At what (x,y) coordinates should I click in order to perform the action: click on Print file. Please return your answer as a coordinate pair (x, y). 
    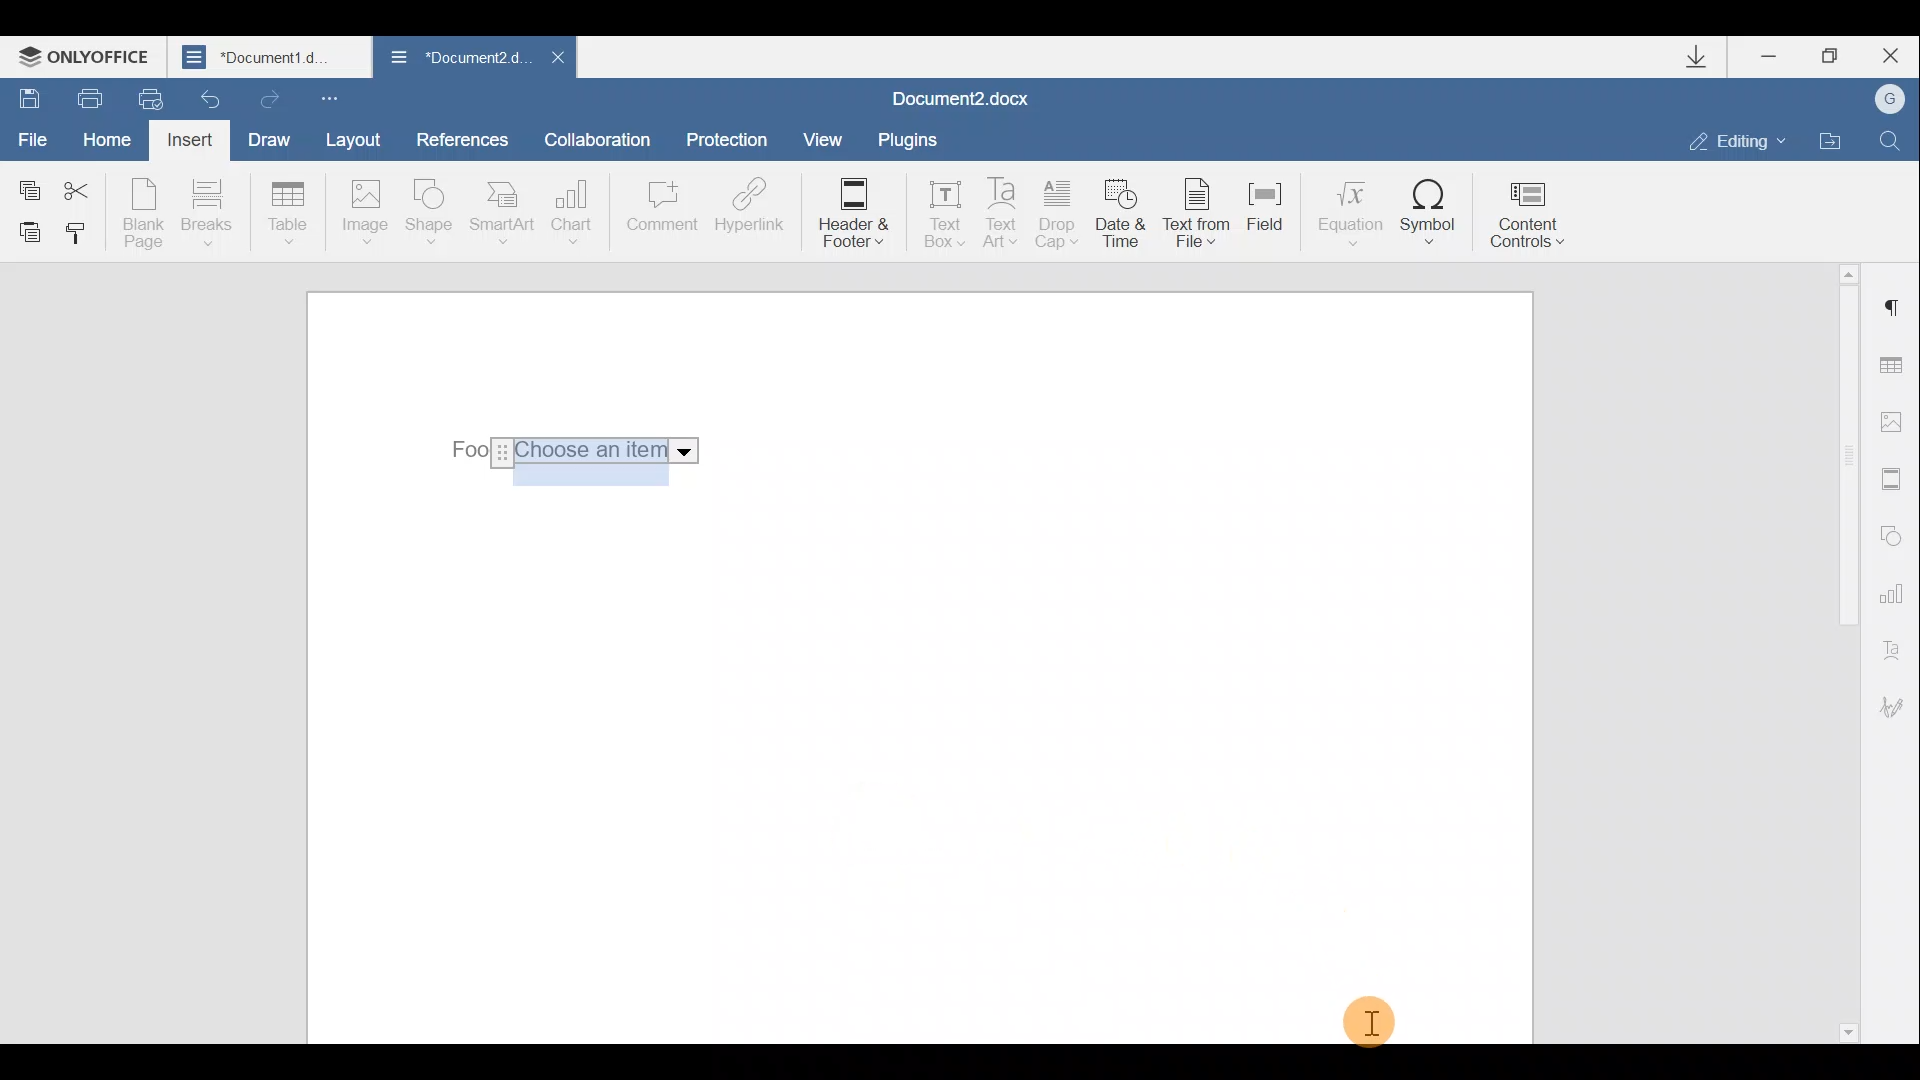
    Looking at the image, I should click on (79, 97).